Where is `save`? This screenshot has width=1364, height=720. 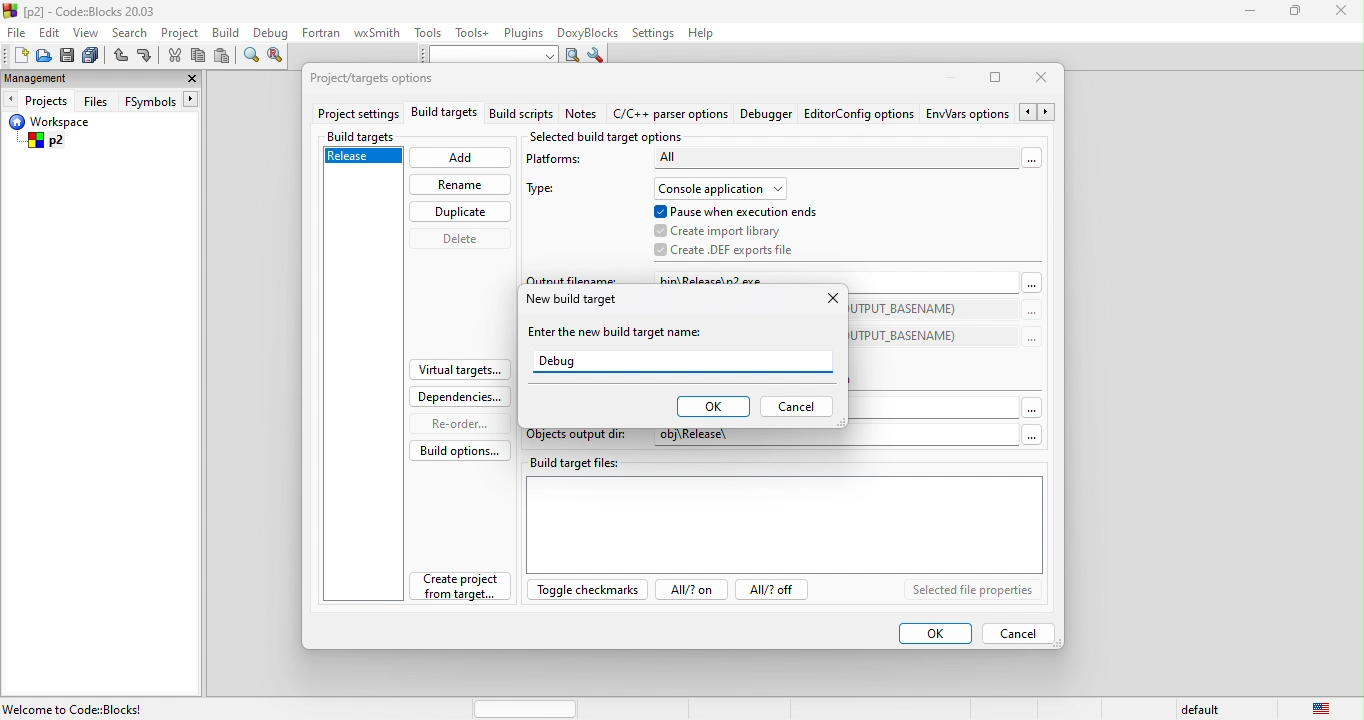 save is located at coordinates (69, 56).